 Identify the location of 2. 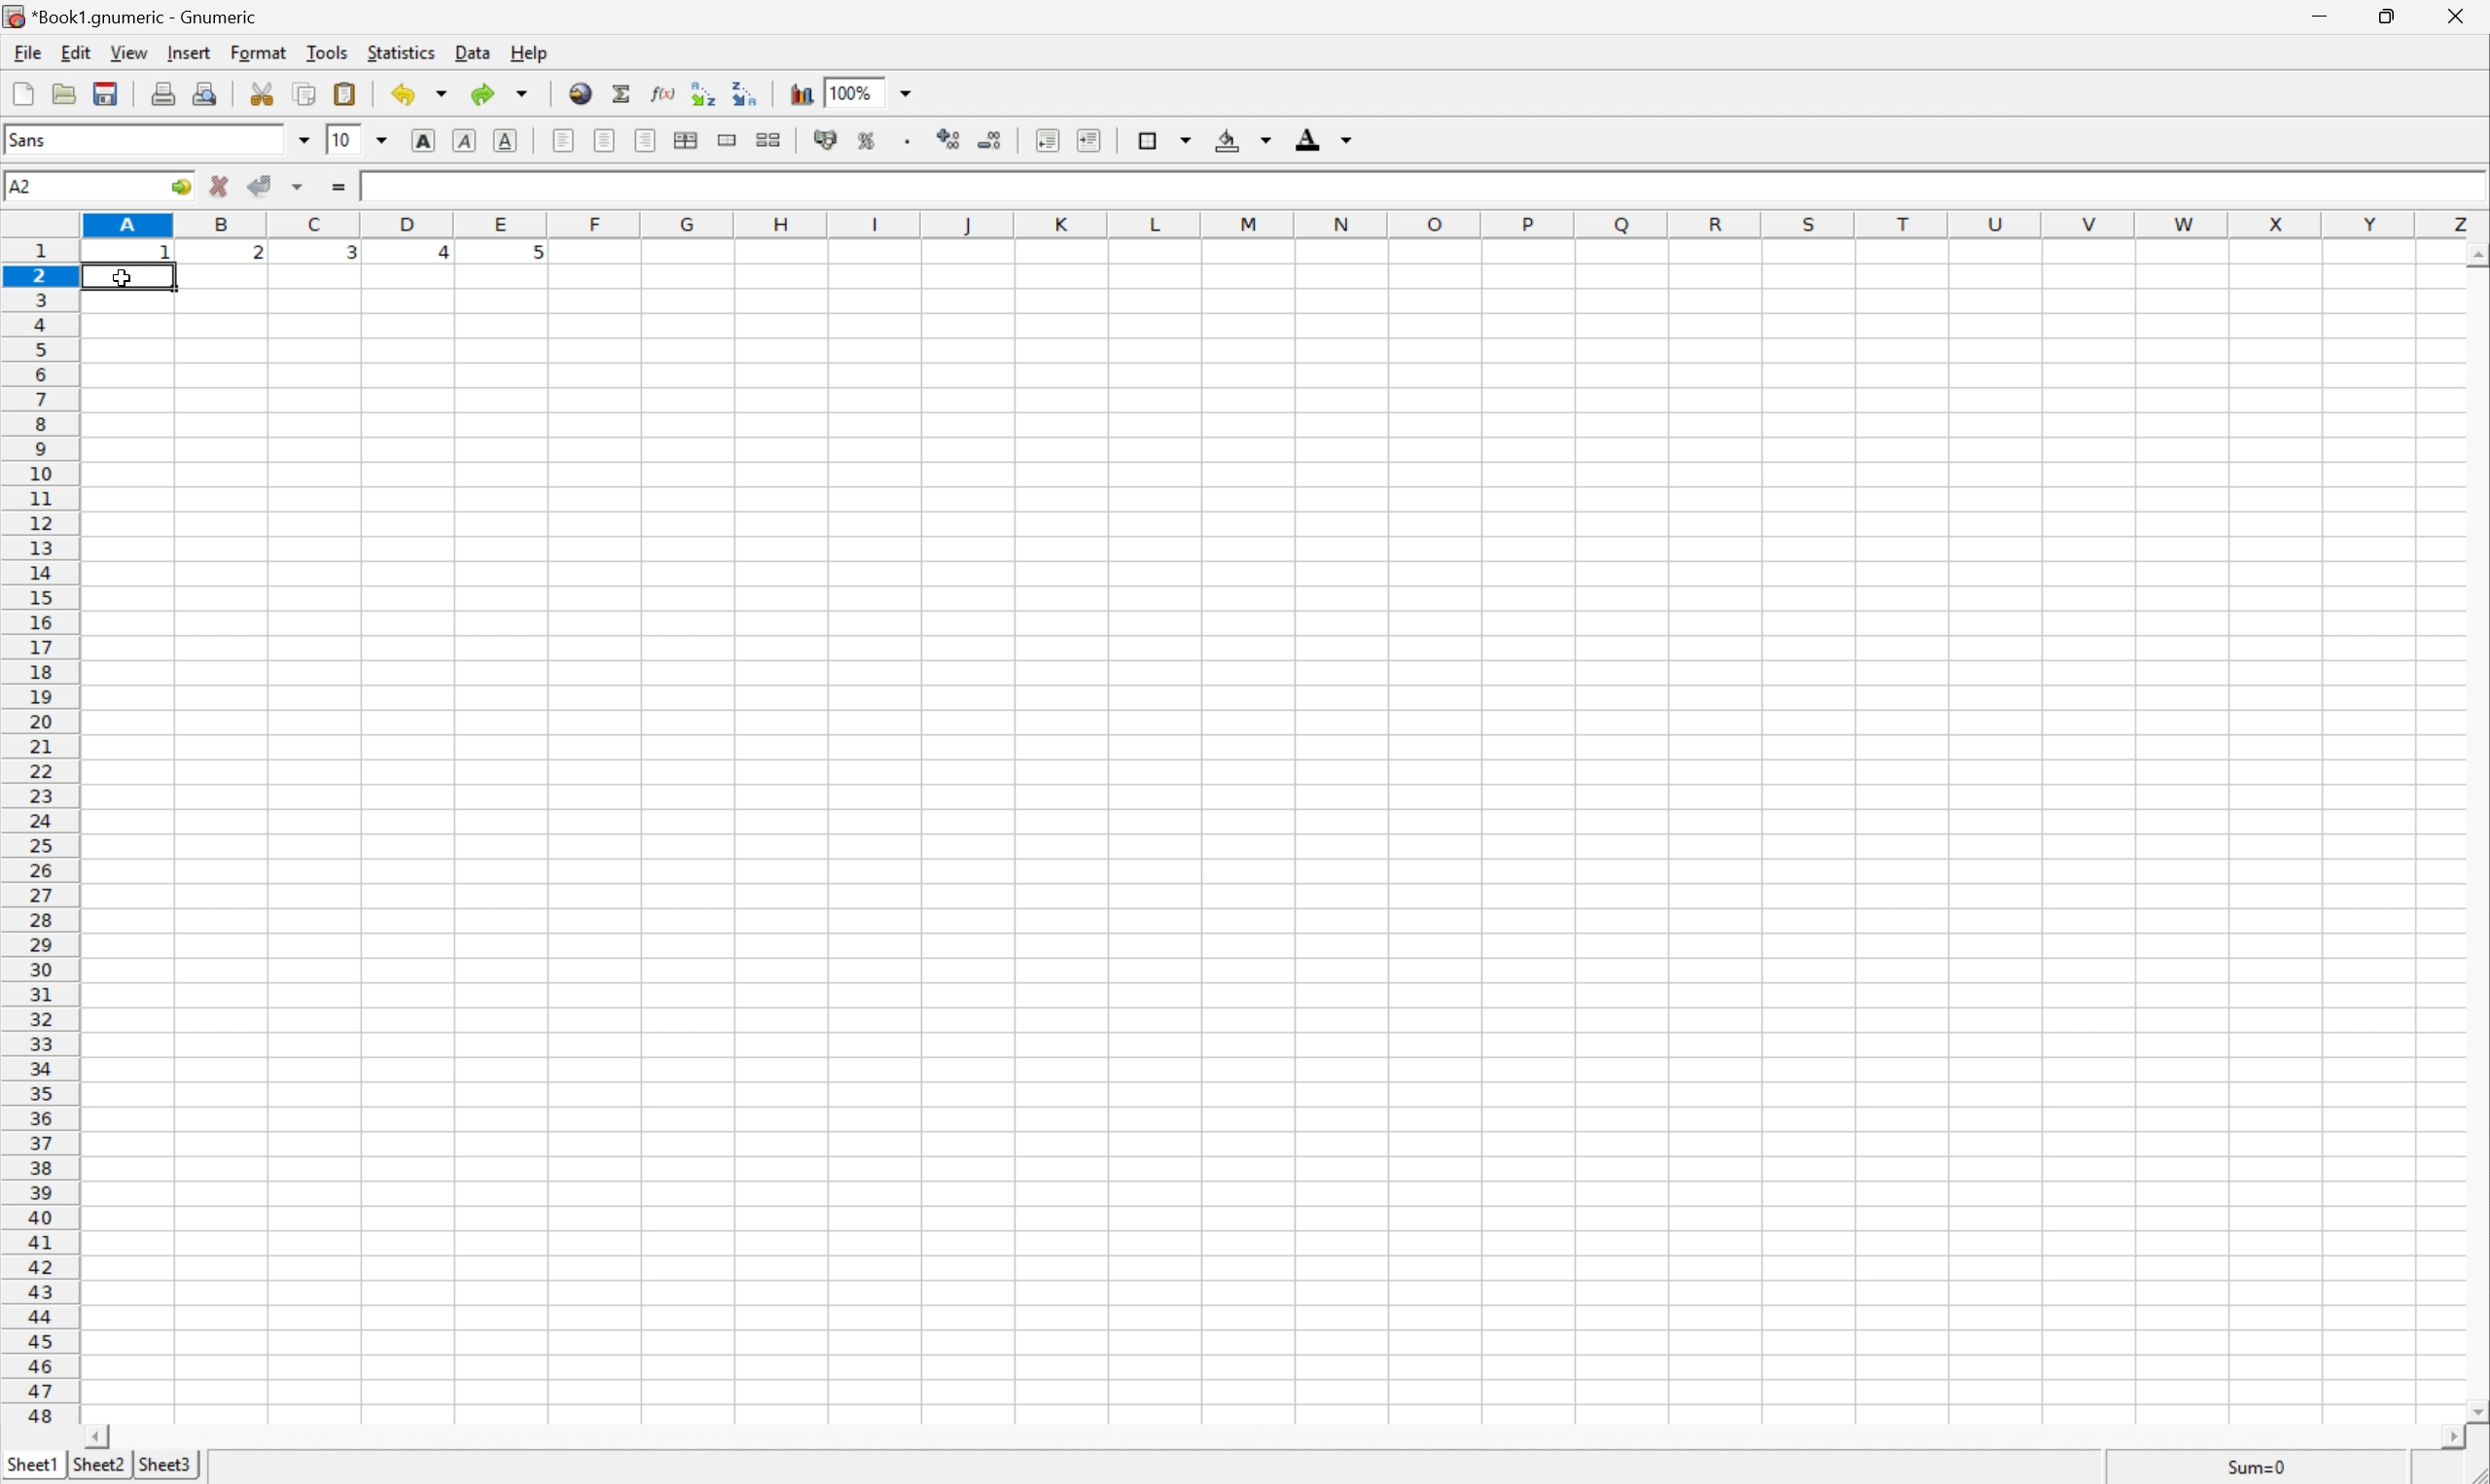
(257, 257).